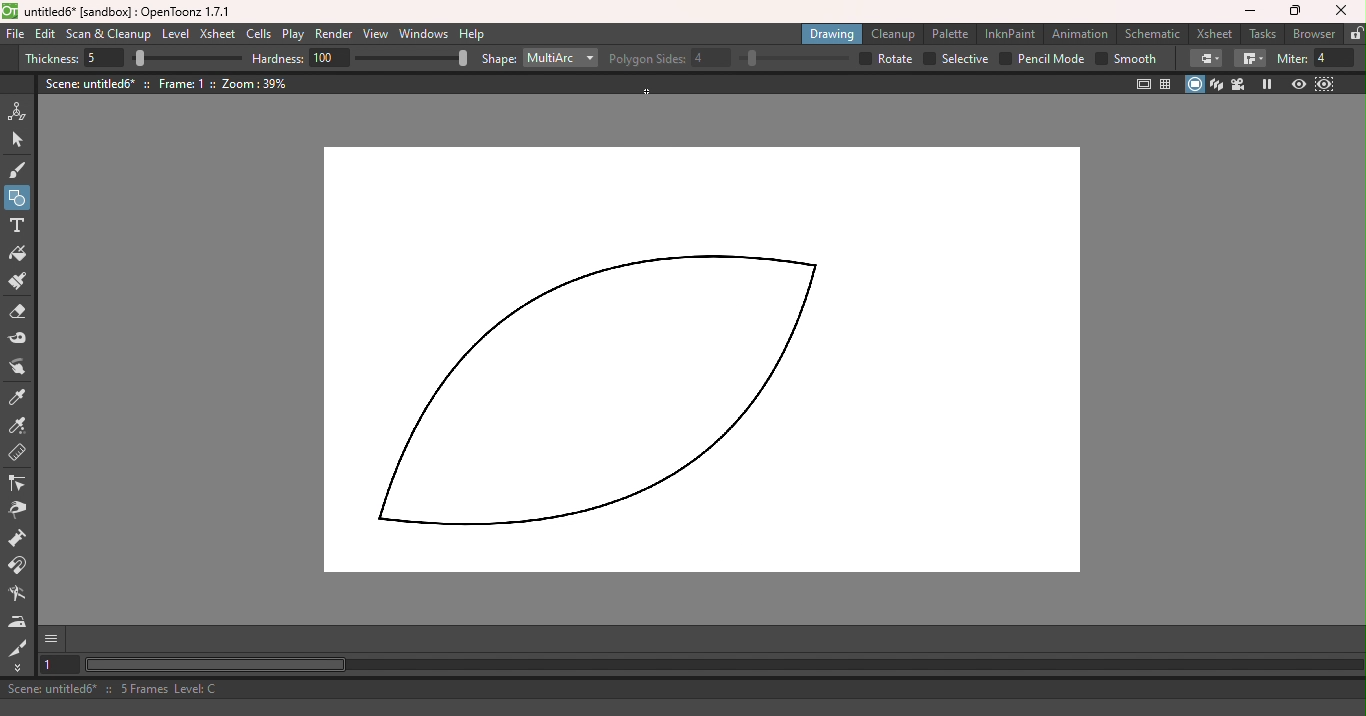 This screenshot has width=1366, height=716. What do you see at coordinates (17, 341) in the screenshot?
I see `Tape tool` at bounding box center [17, 341].